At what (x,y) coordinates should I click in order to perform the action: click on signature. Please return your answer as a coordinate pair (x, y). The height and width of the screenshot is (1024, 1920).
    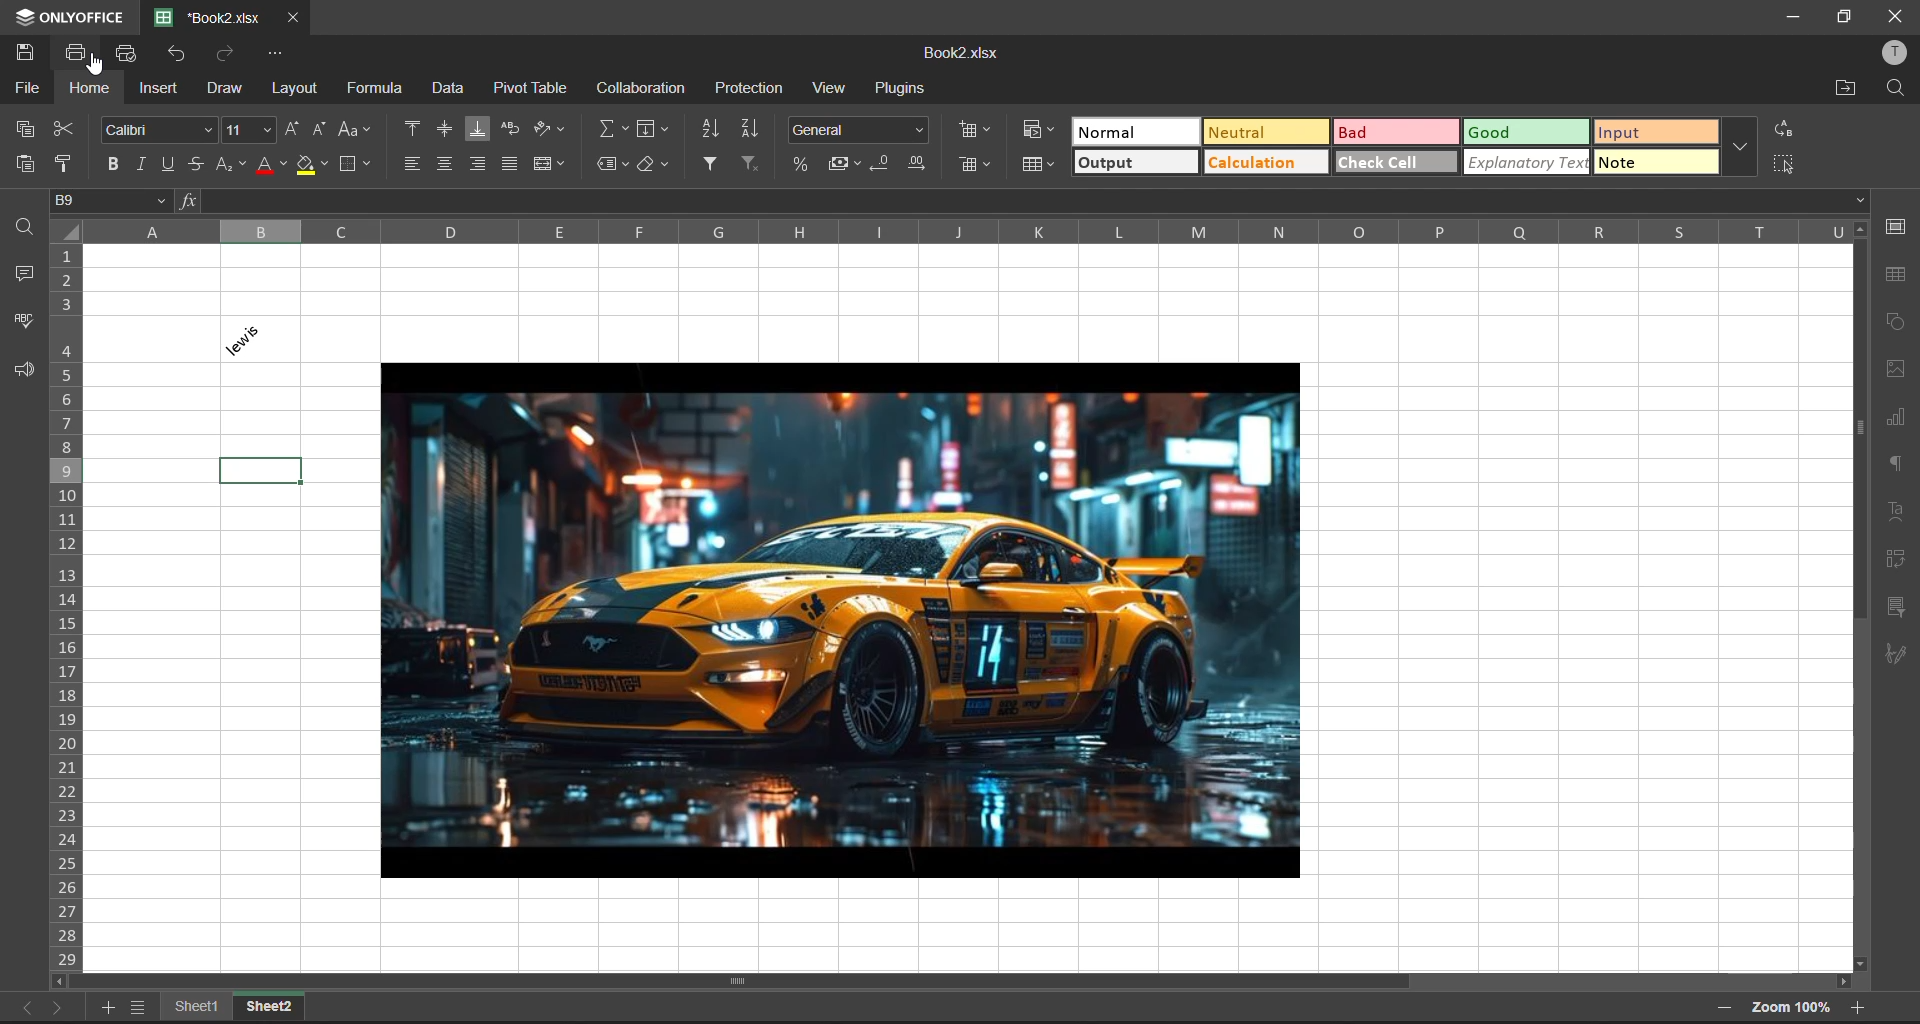
    Looking at the image, I should click on (1896, 658).